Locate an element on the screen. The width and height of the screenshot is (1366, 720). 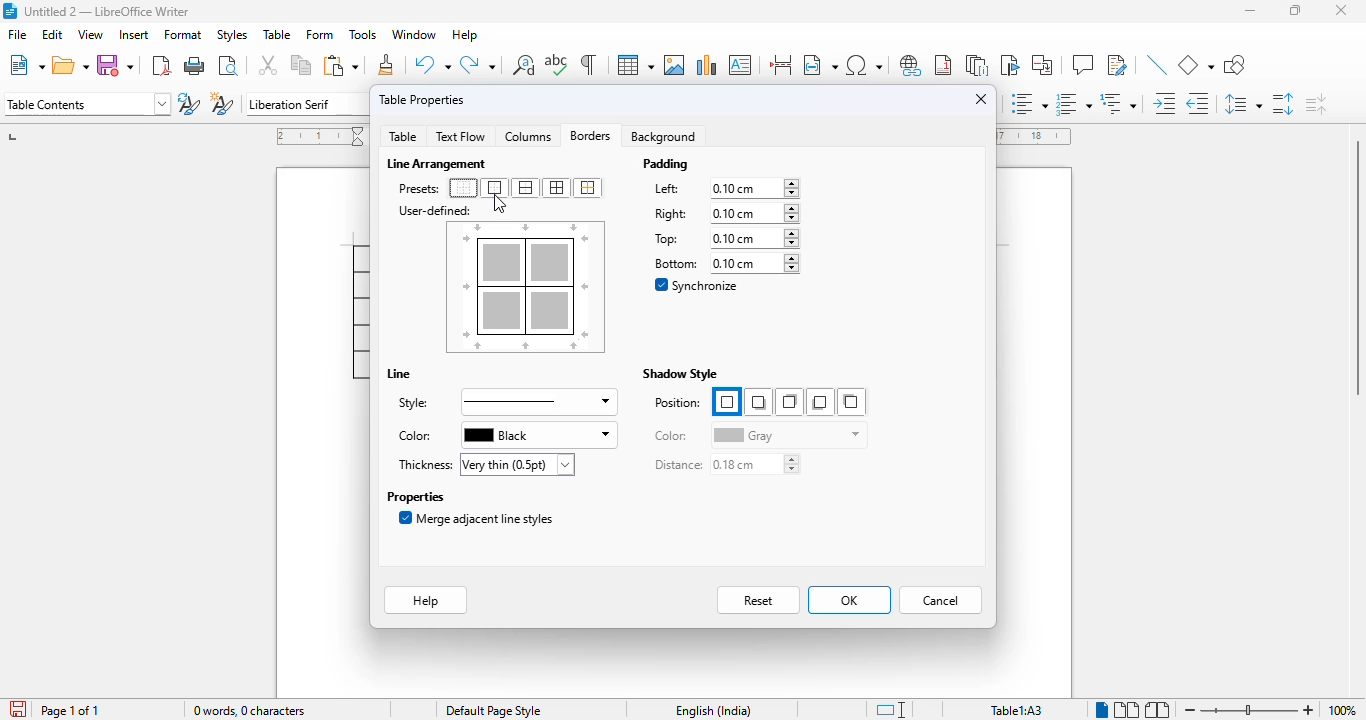
background is located at coordinates (666, 136).